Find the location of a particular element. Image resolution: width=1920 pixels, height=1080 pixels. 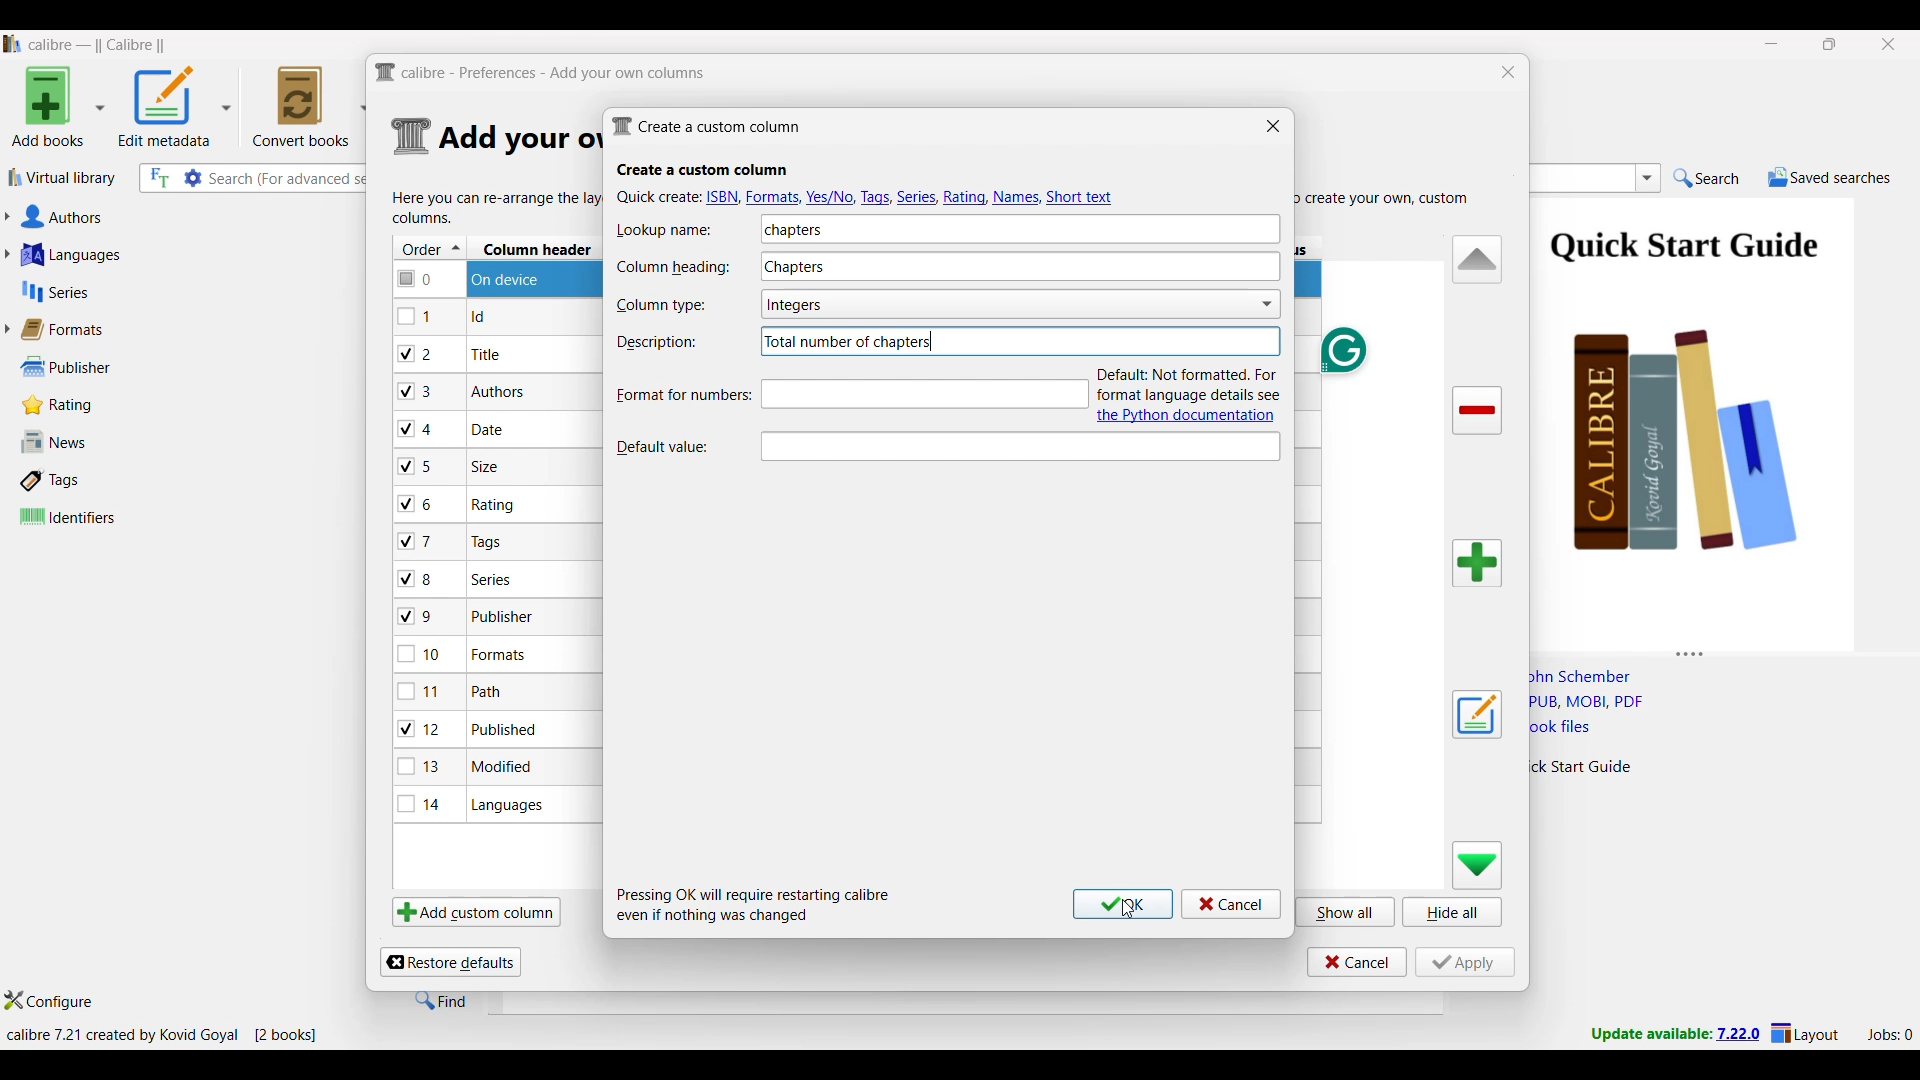

Authors is located at coordinates (158, 218).